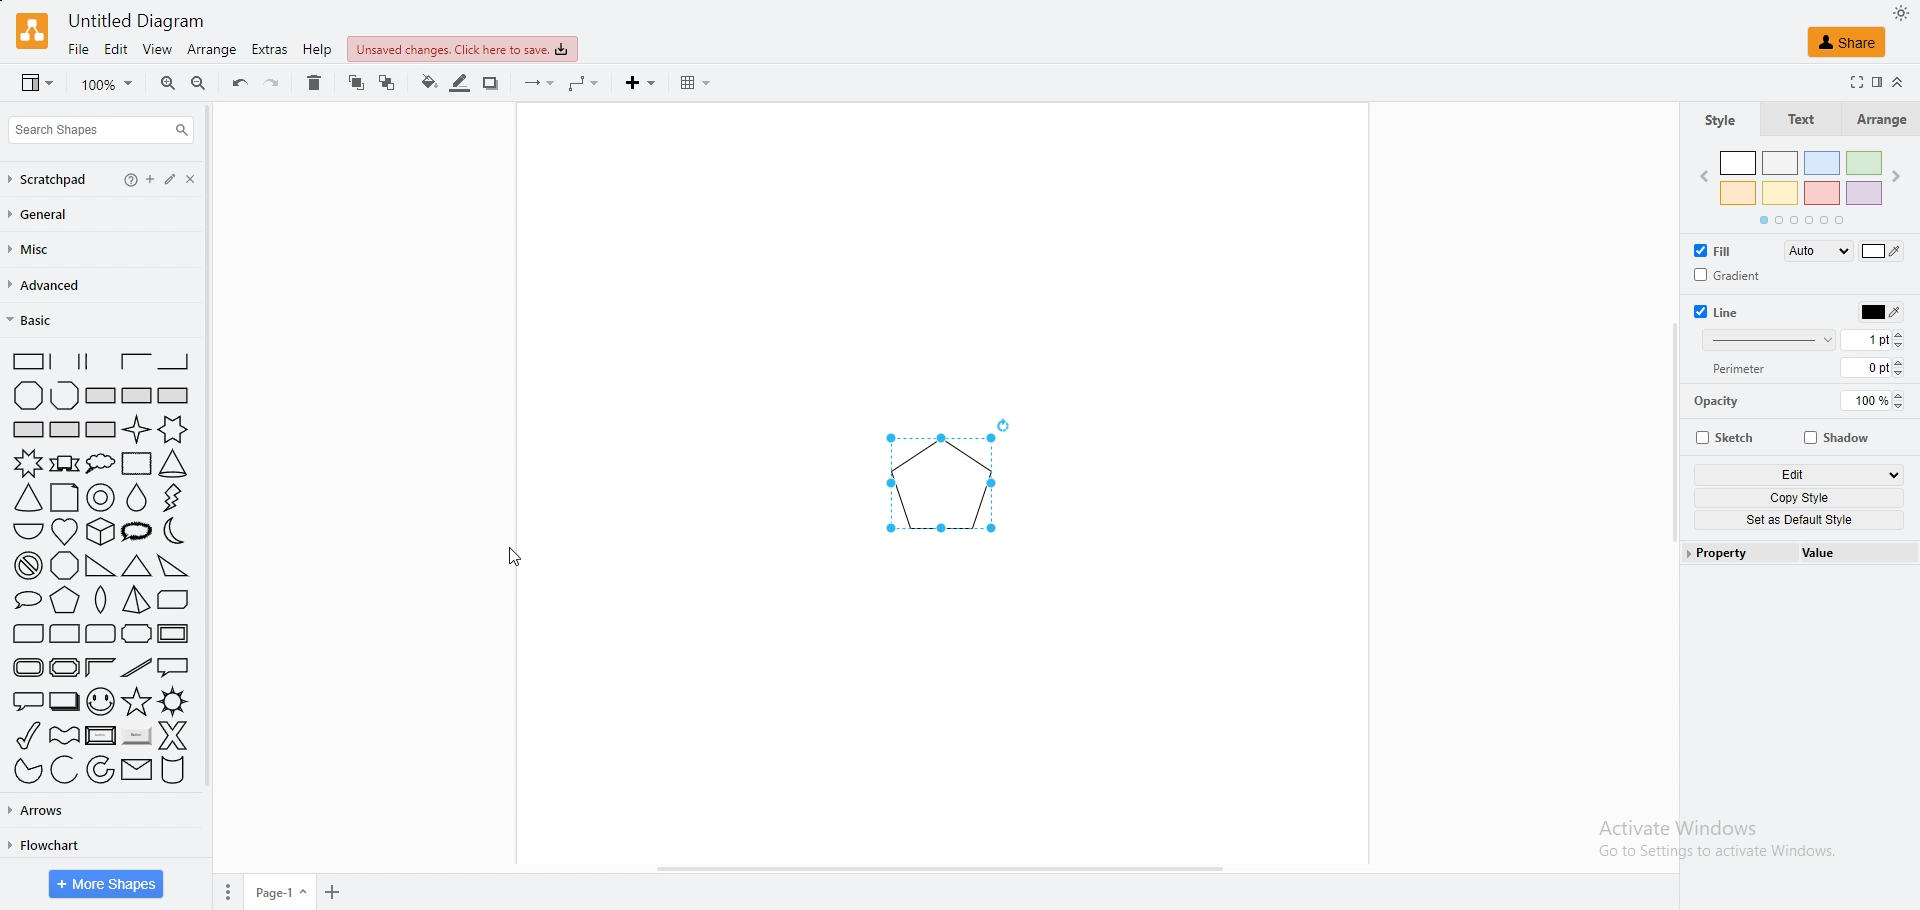 The image size is (1920, 910). Describe the element at coordinates (1841, 436) in the screenshot. I see `shadow` at that location.